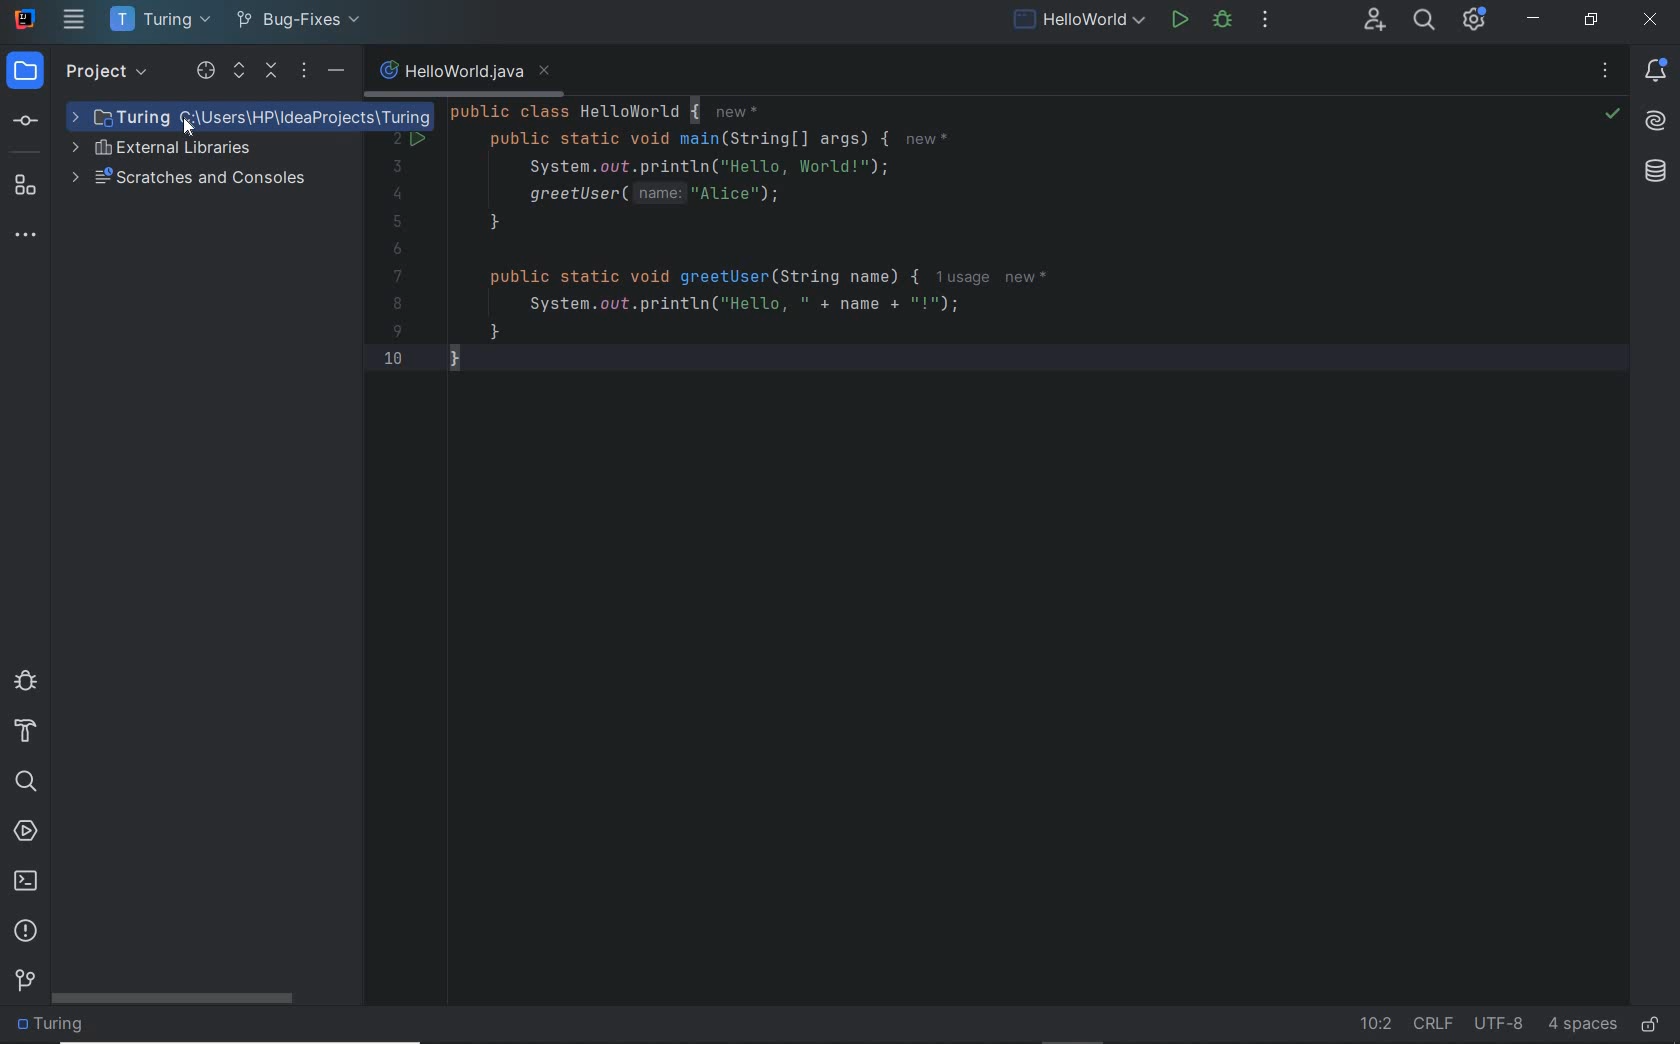 Image resolution: width=1680 pixels, height=1044 pixels. Describe the element at coordinates (334, 72) in the screenshot. I see `hide` at that location.